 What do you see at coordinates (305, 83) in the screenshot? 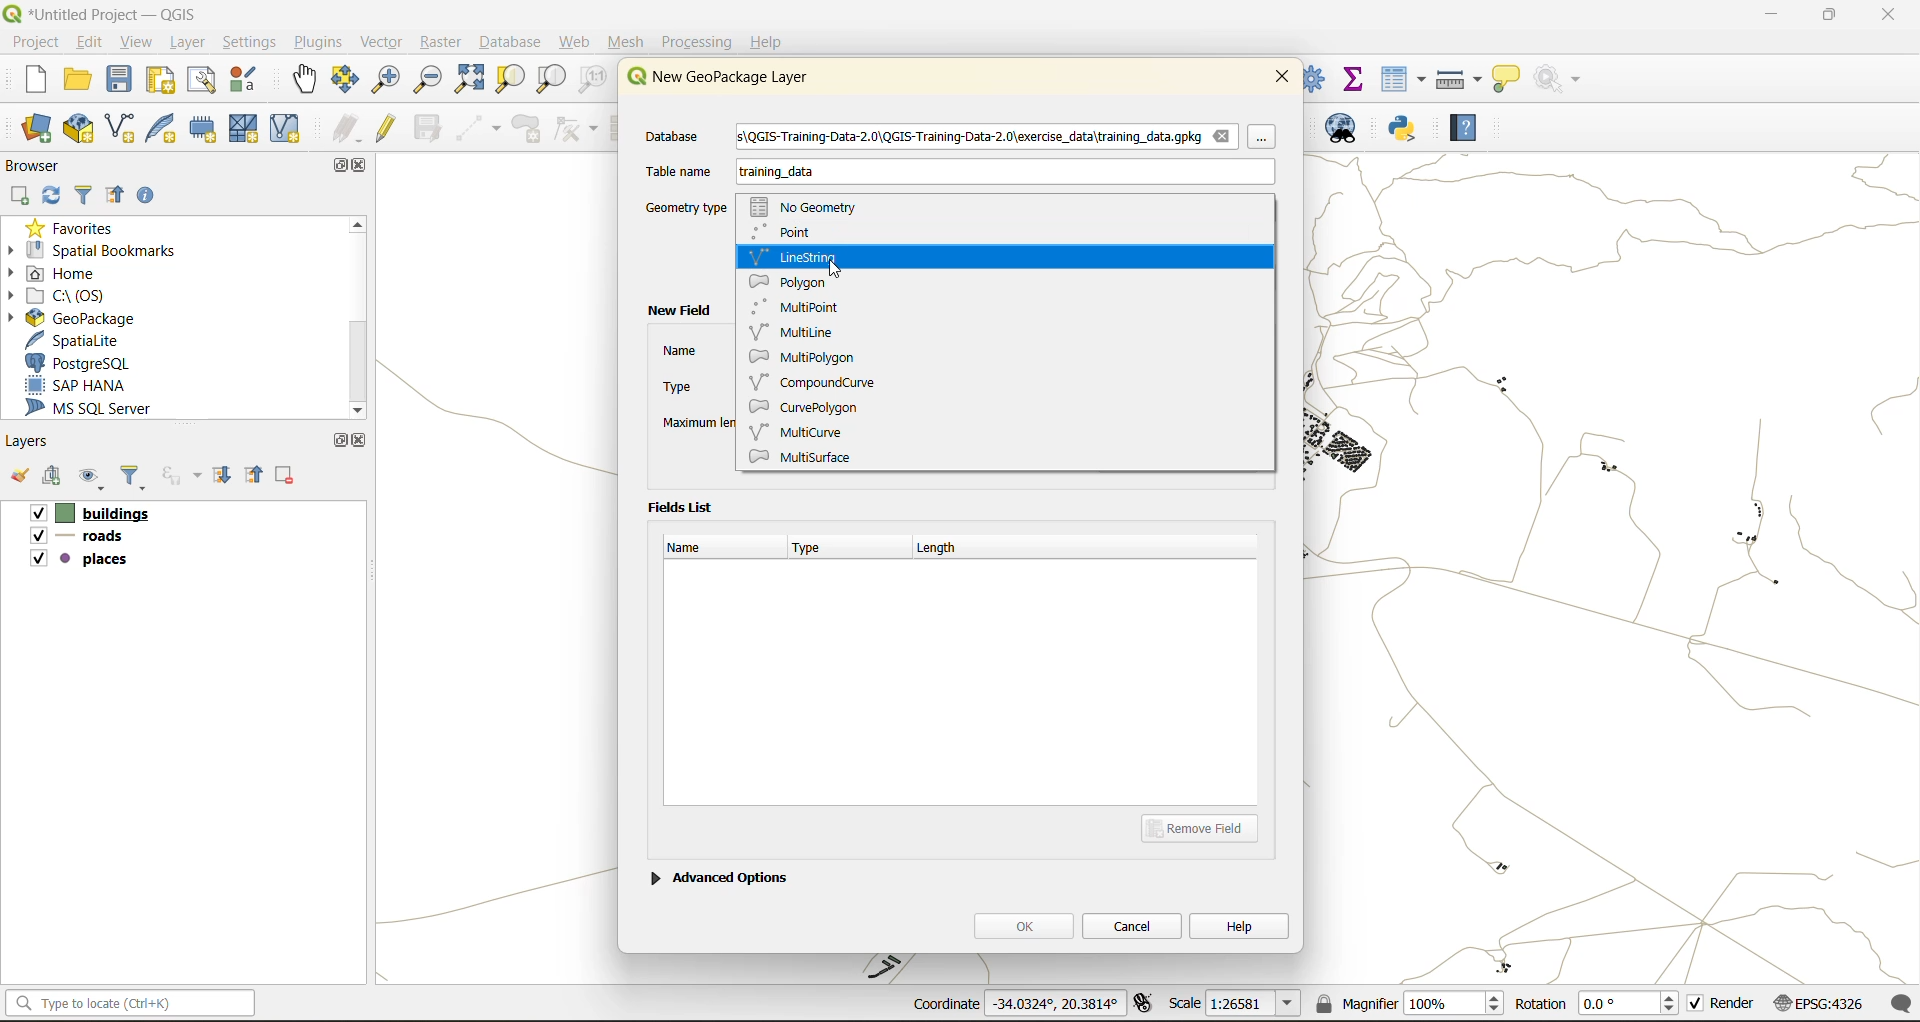
I see `pan map` at bounding box center [305, 83].